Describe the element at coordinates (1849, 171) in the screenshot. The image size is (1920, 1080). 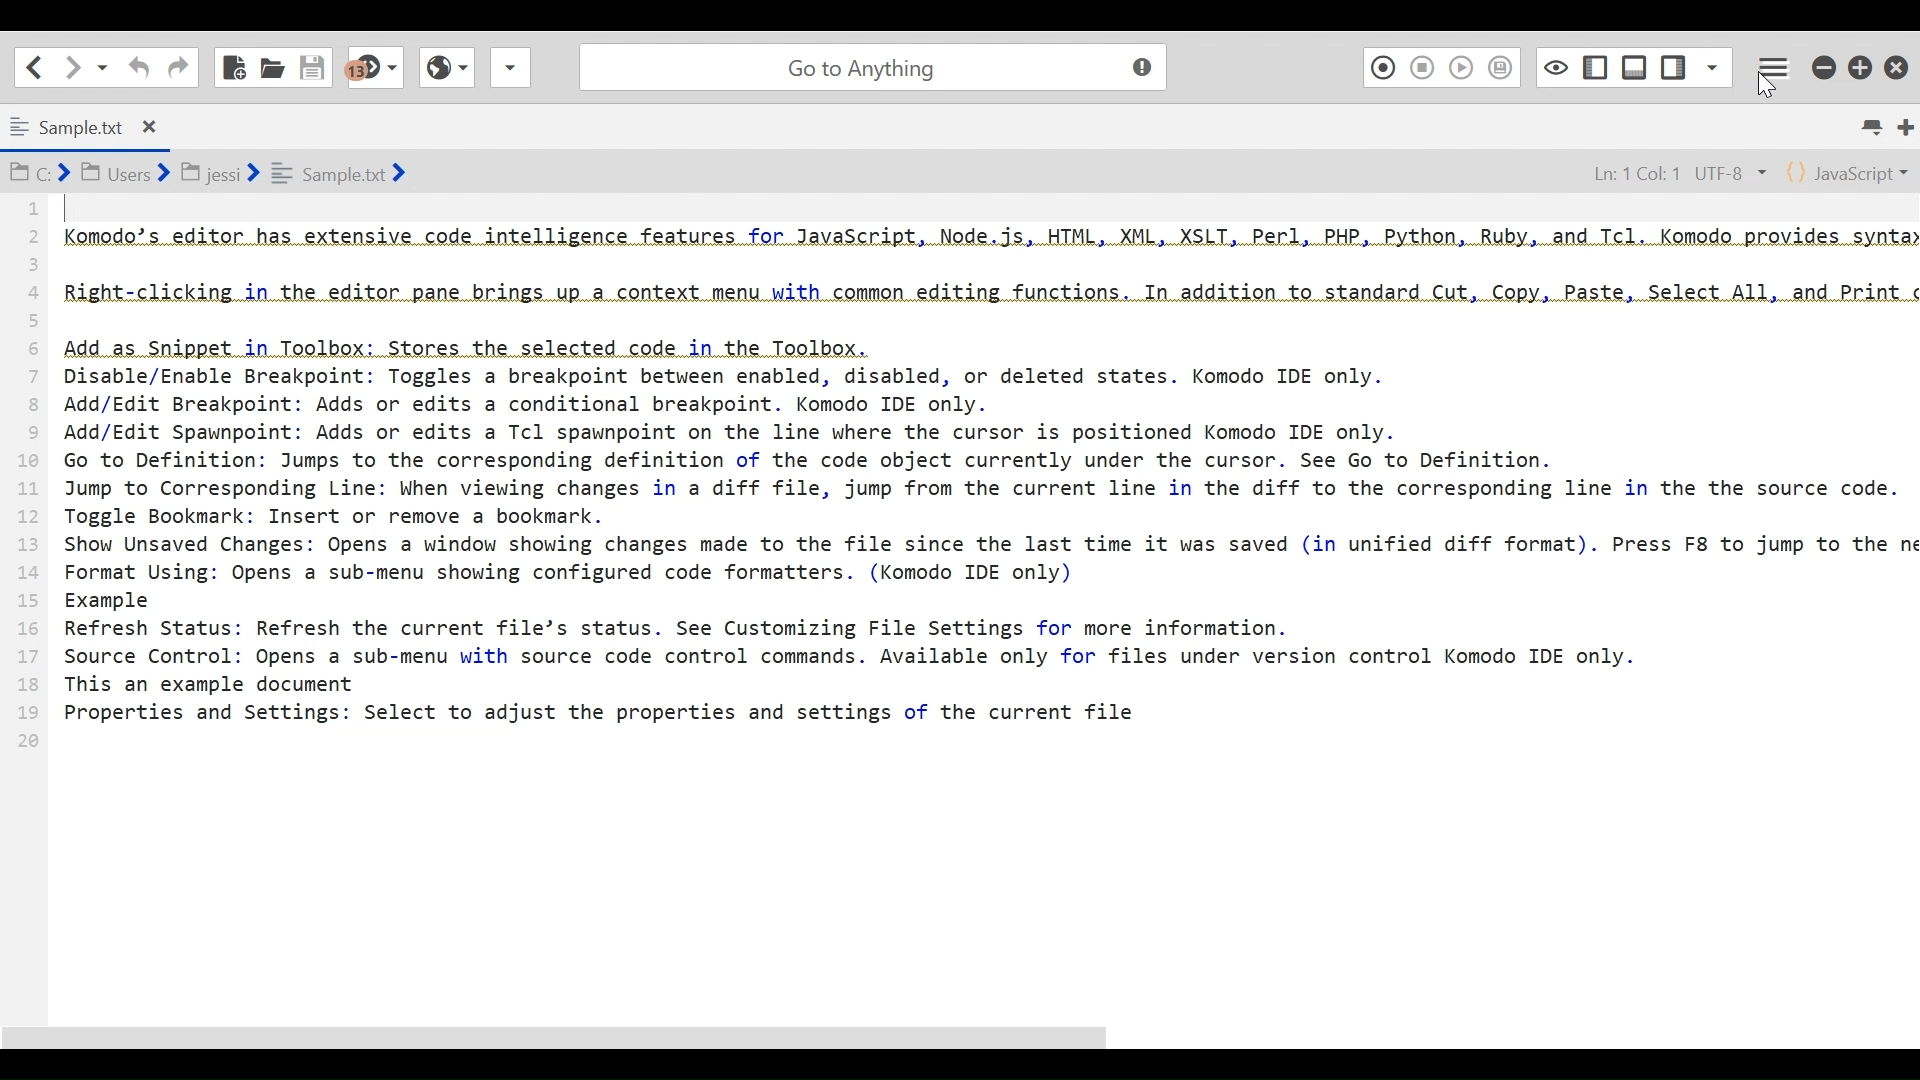
I see `File Type` at that location.